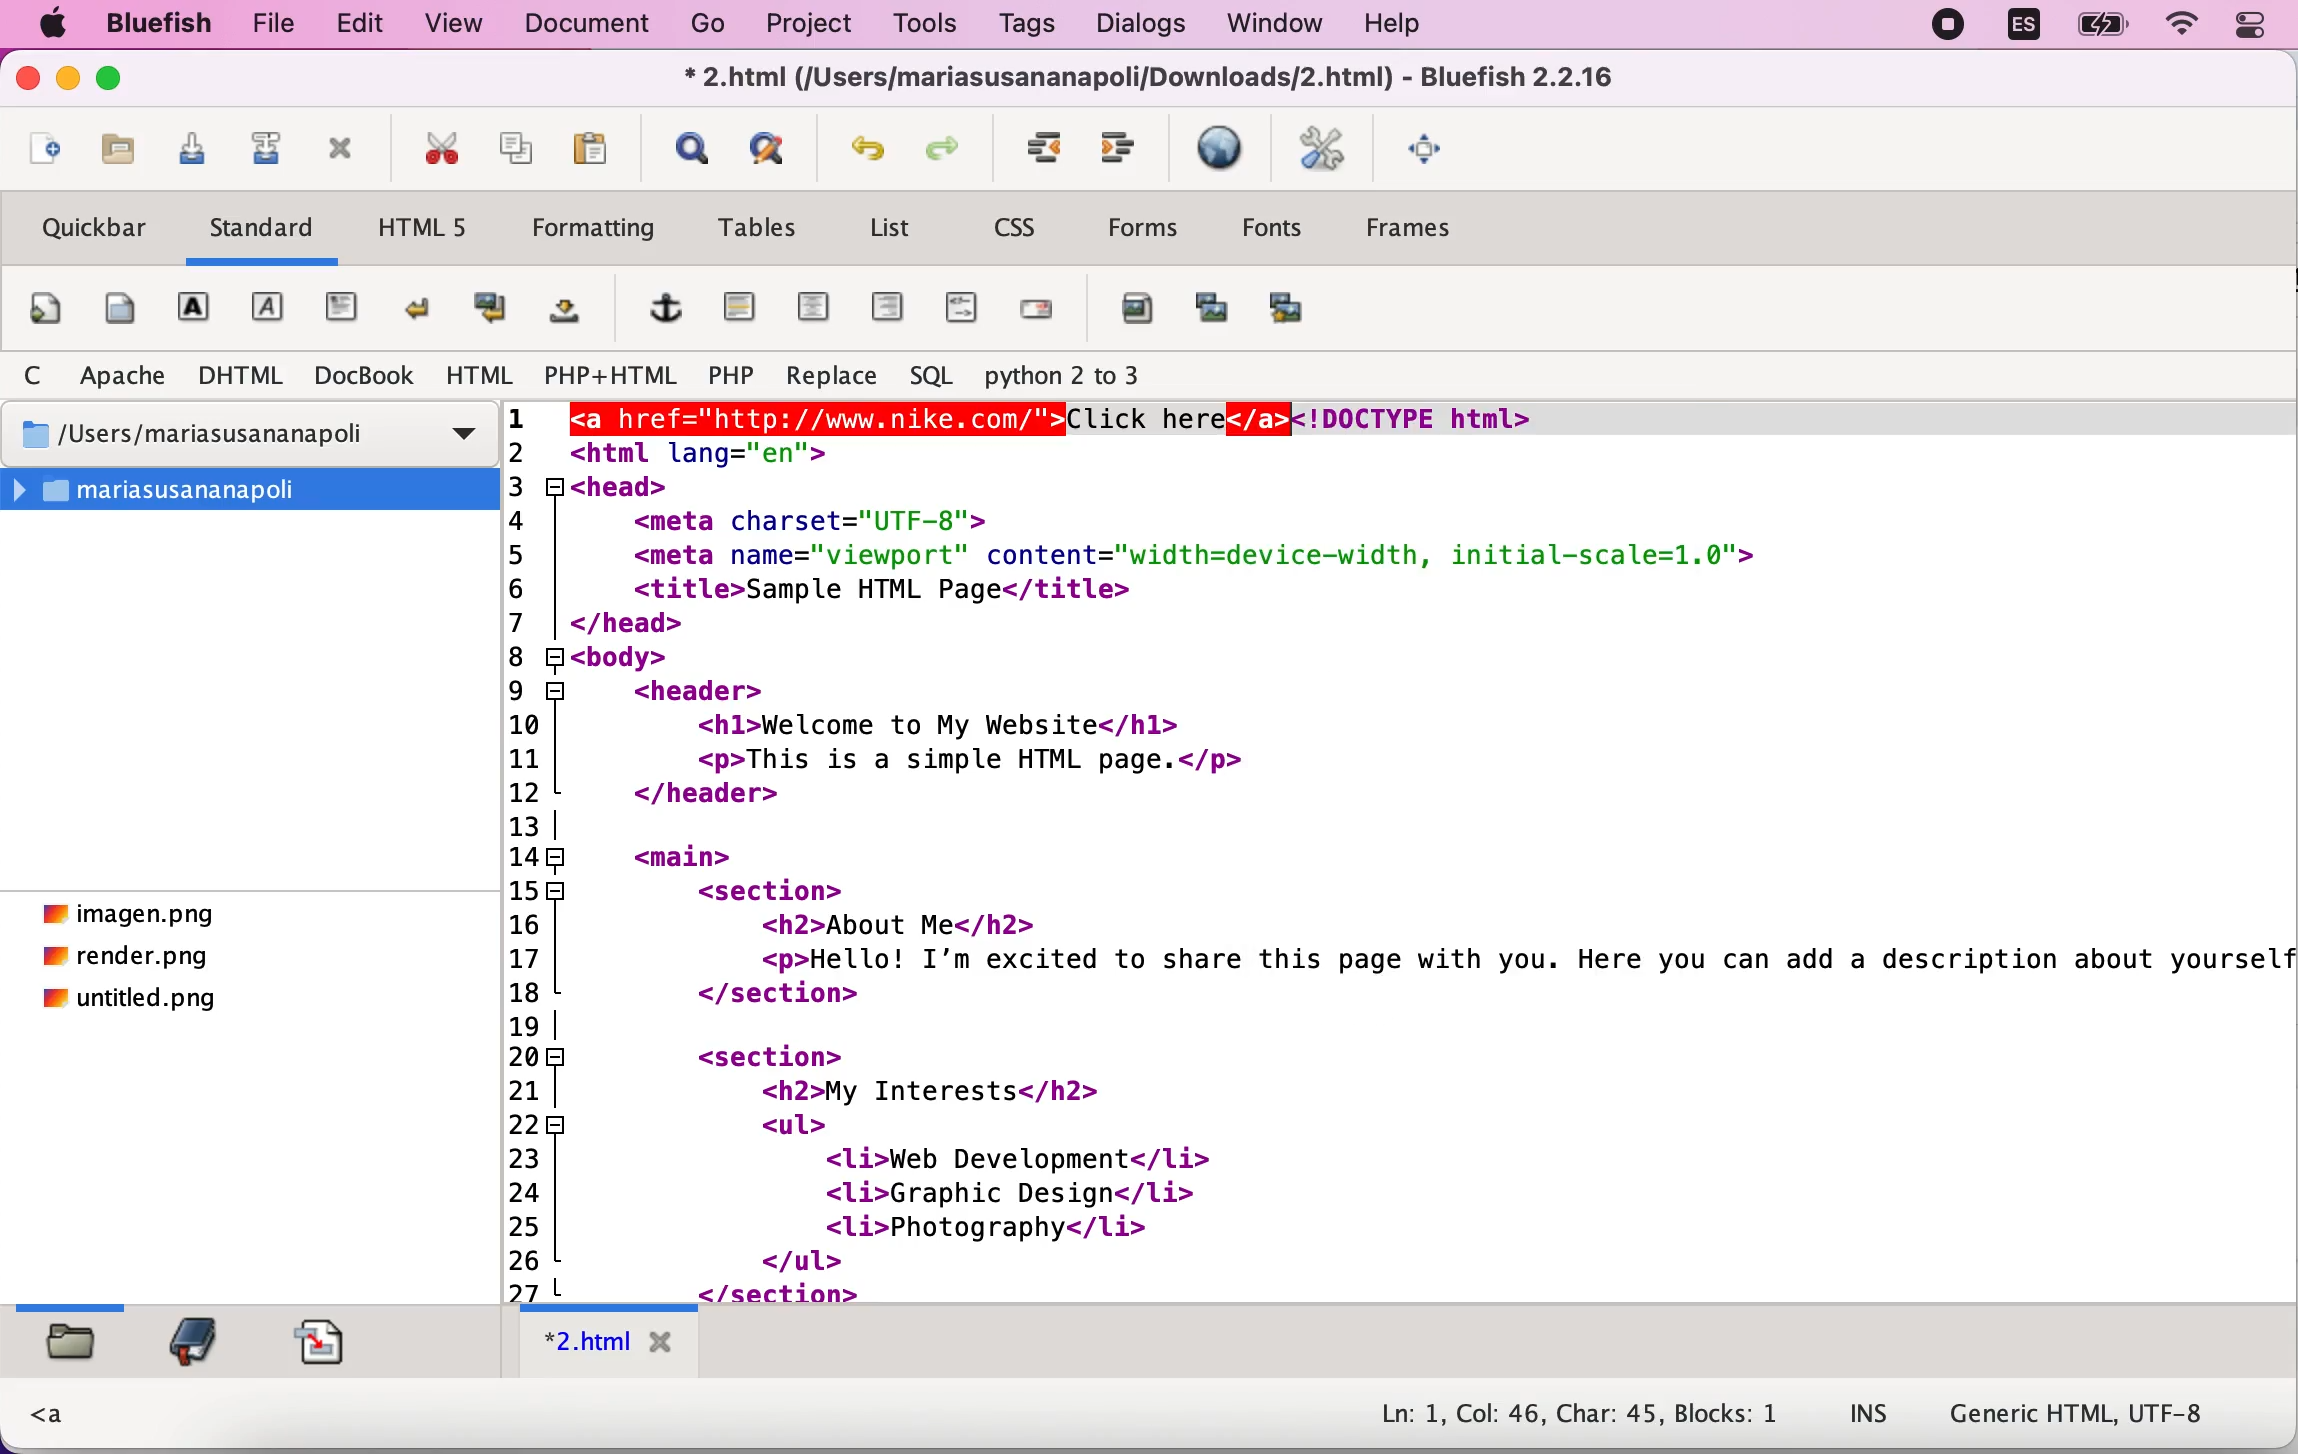  I want to click on python 2 to 3, so click(1083, 378).